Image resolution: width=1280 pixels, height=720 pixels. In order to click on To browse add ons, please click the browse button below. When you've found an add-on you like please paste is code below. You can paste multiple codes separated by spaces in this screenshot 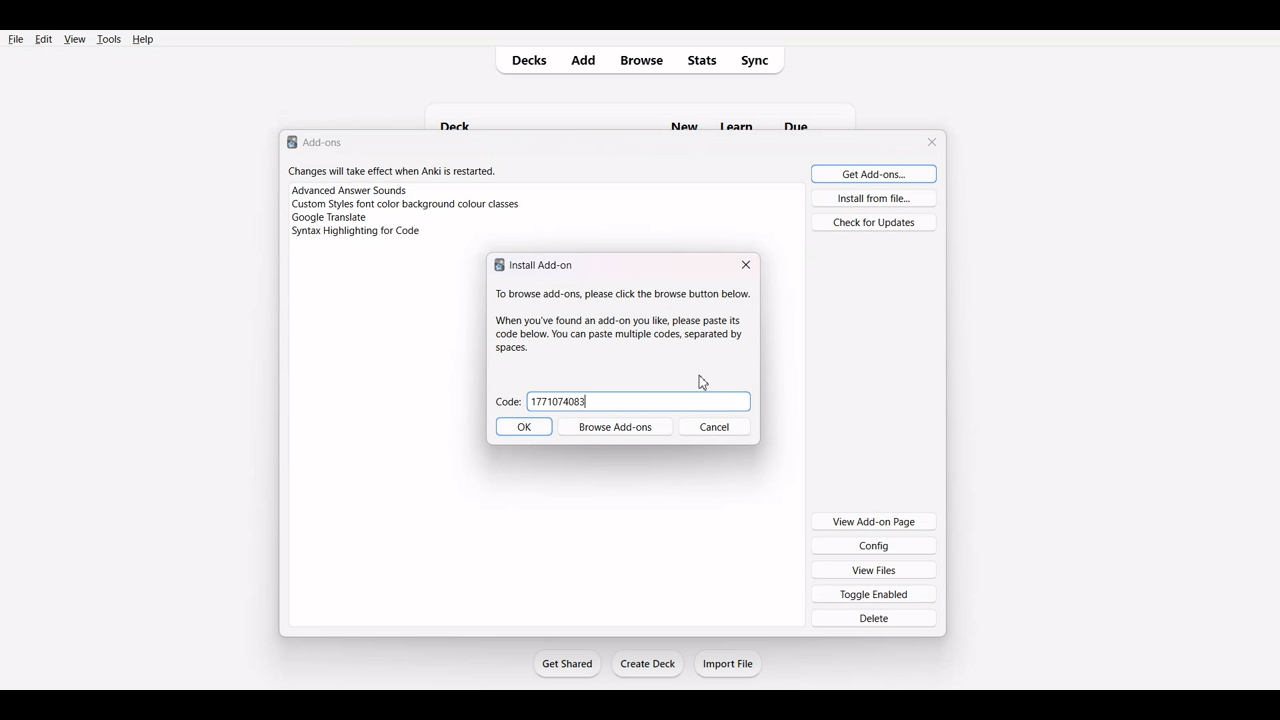, I will do `click(618, 320)`.